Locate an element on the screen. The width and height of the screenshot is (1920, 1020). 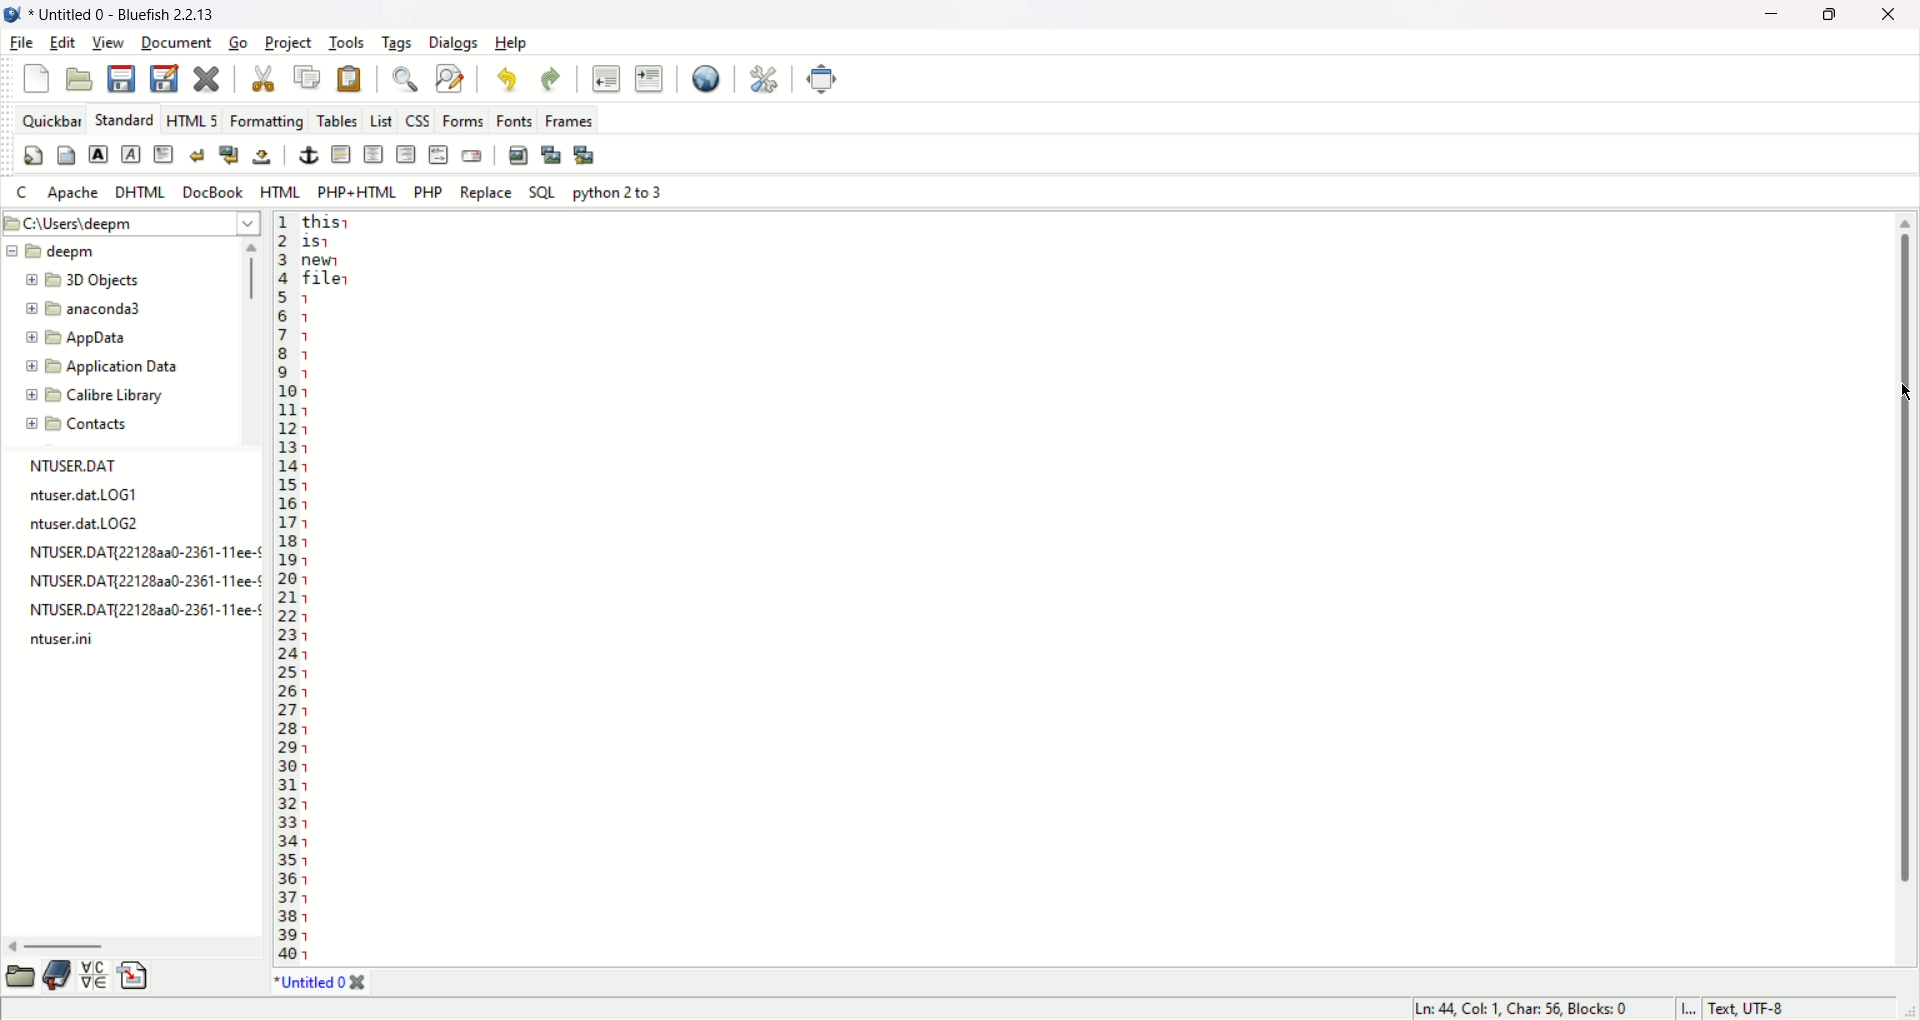
break is located at coordinates (197, 154).